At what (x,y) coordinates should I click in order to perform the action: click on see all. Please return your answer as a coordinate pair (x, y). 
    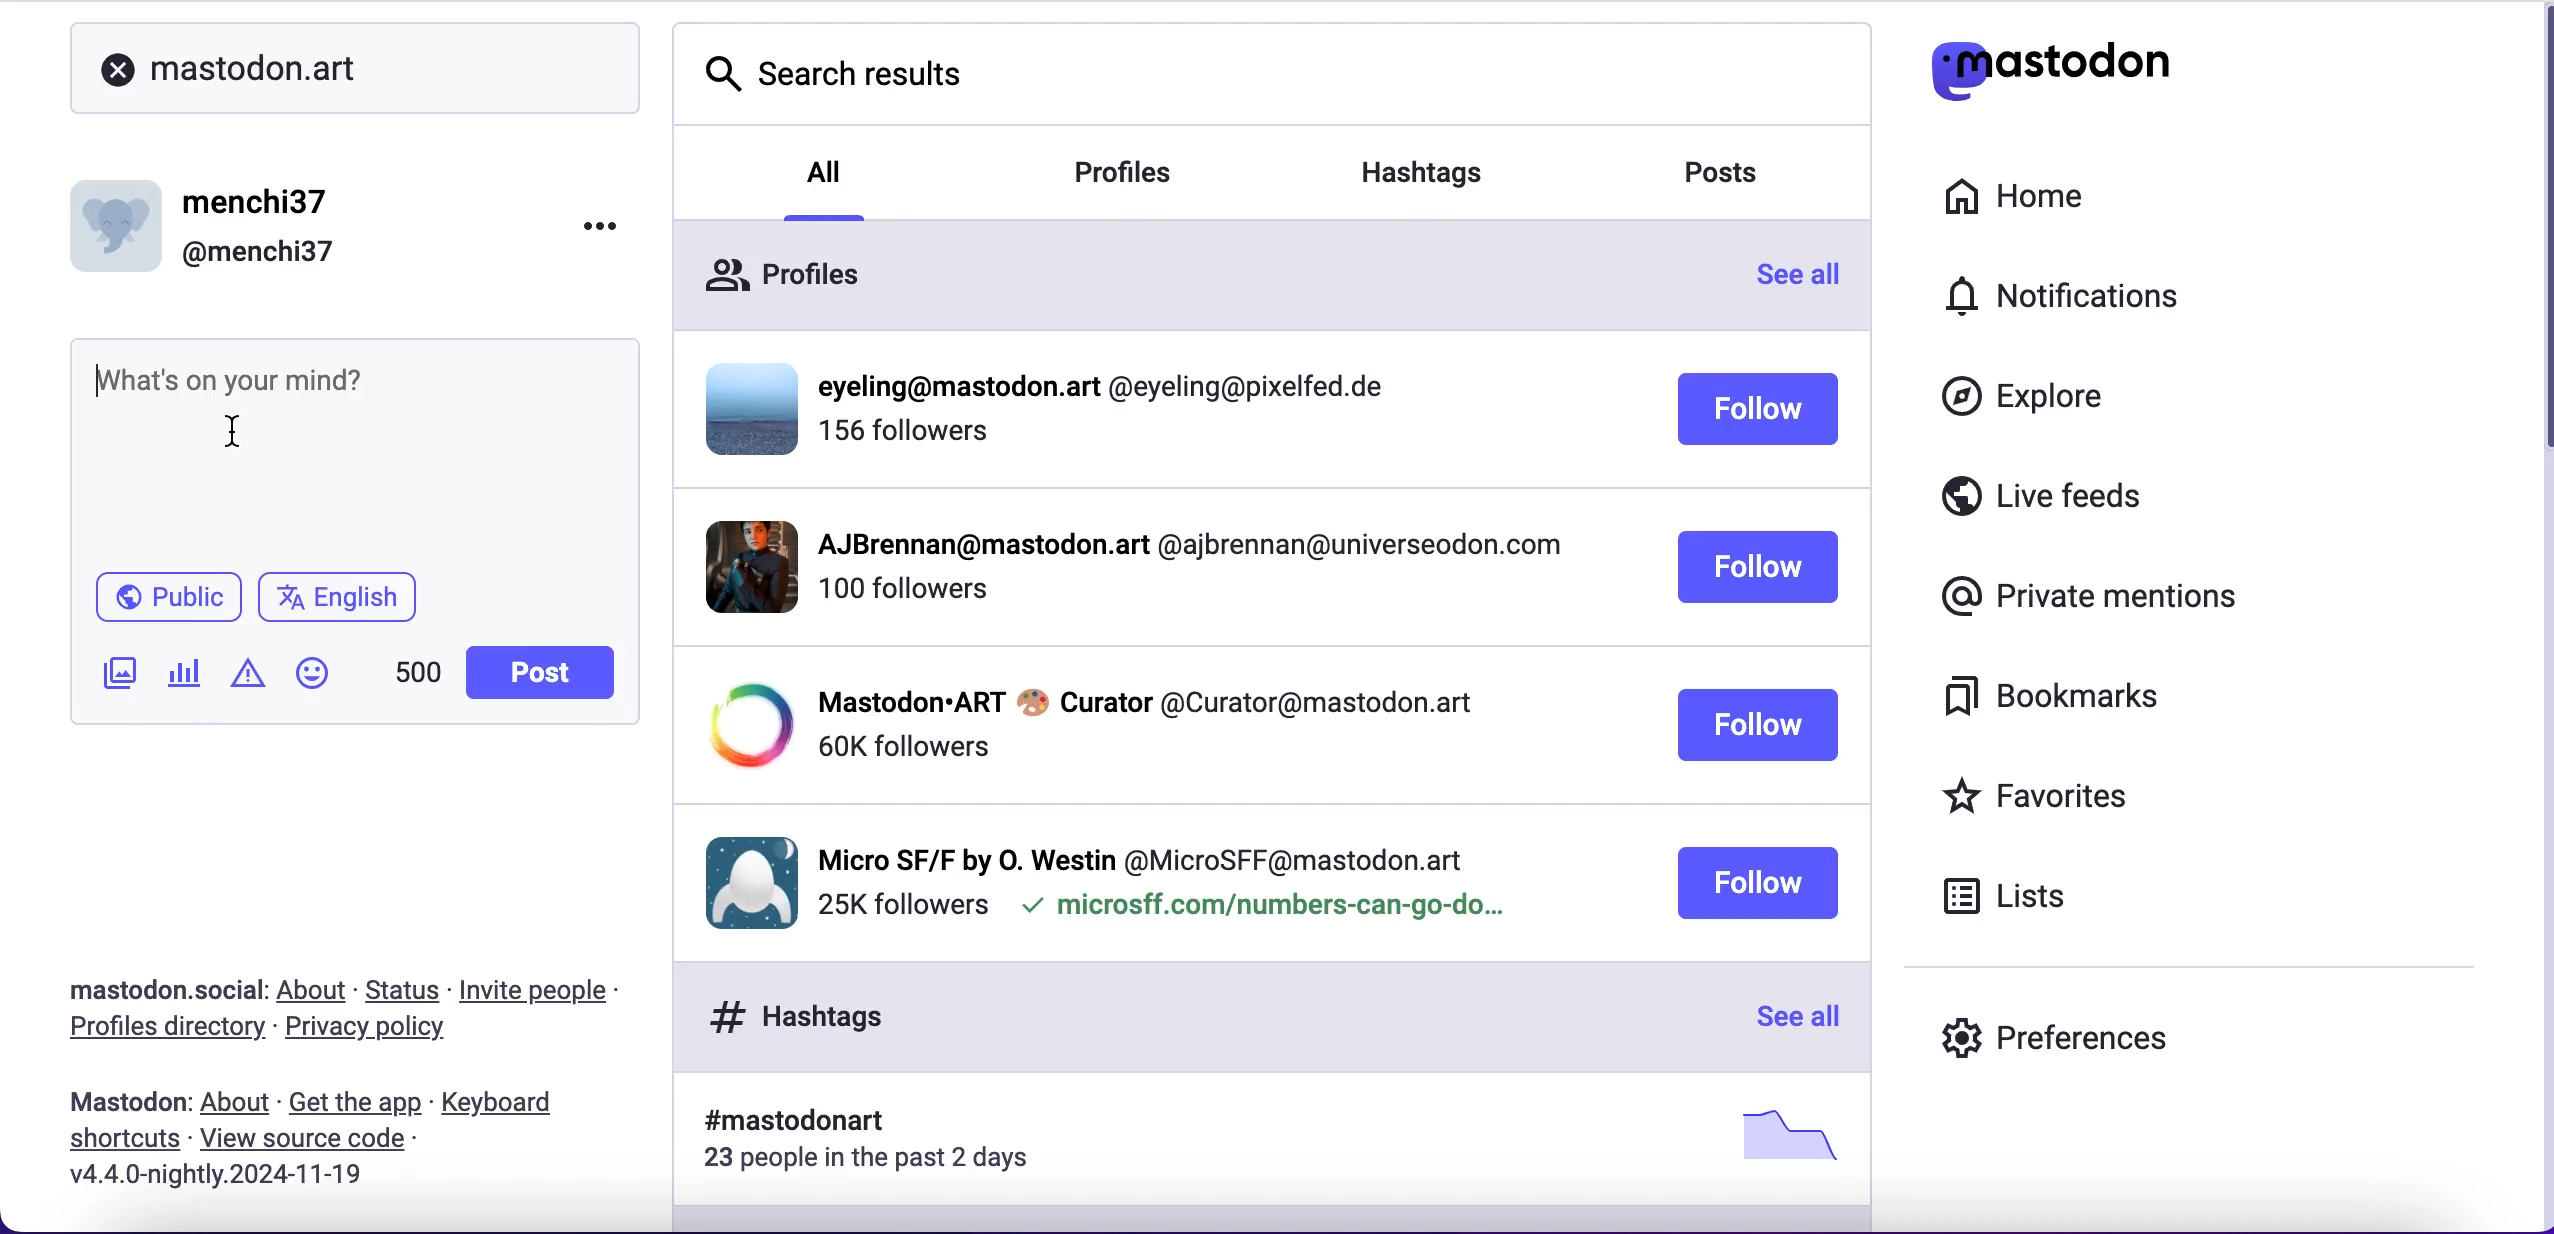
    Looking at the image, I should click on (1810, 281).